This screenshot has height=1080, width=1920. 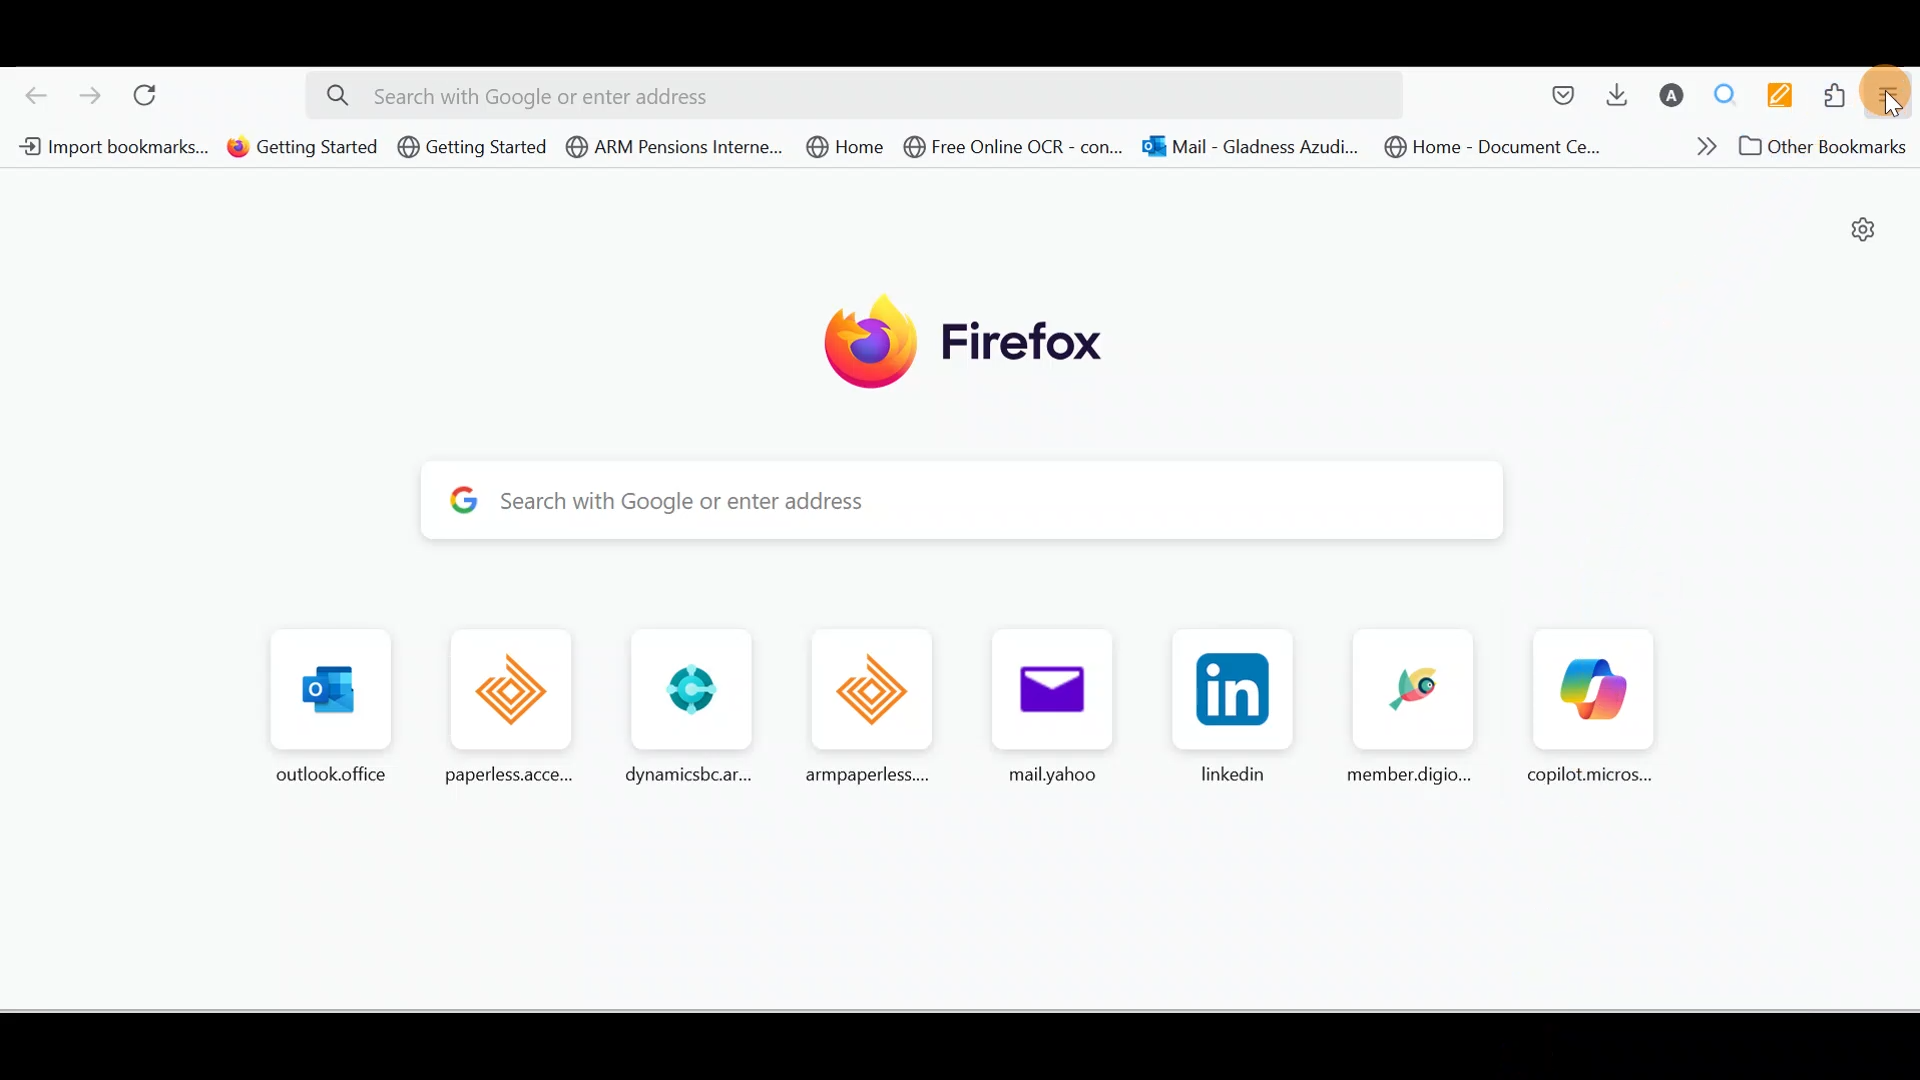 I want to click on Other bookmarks, so click(x=1829, y=147).